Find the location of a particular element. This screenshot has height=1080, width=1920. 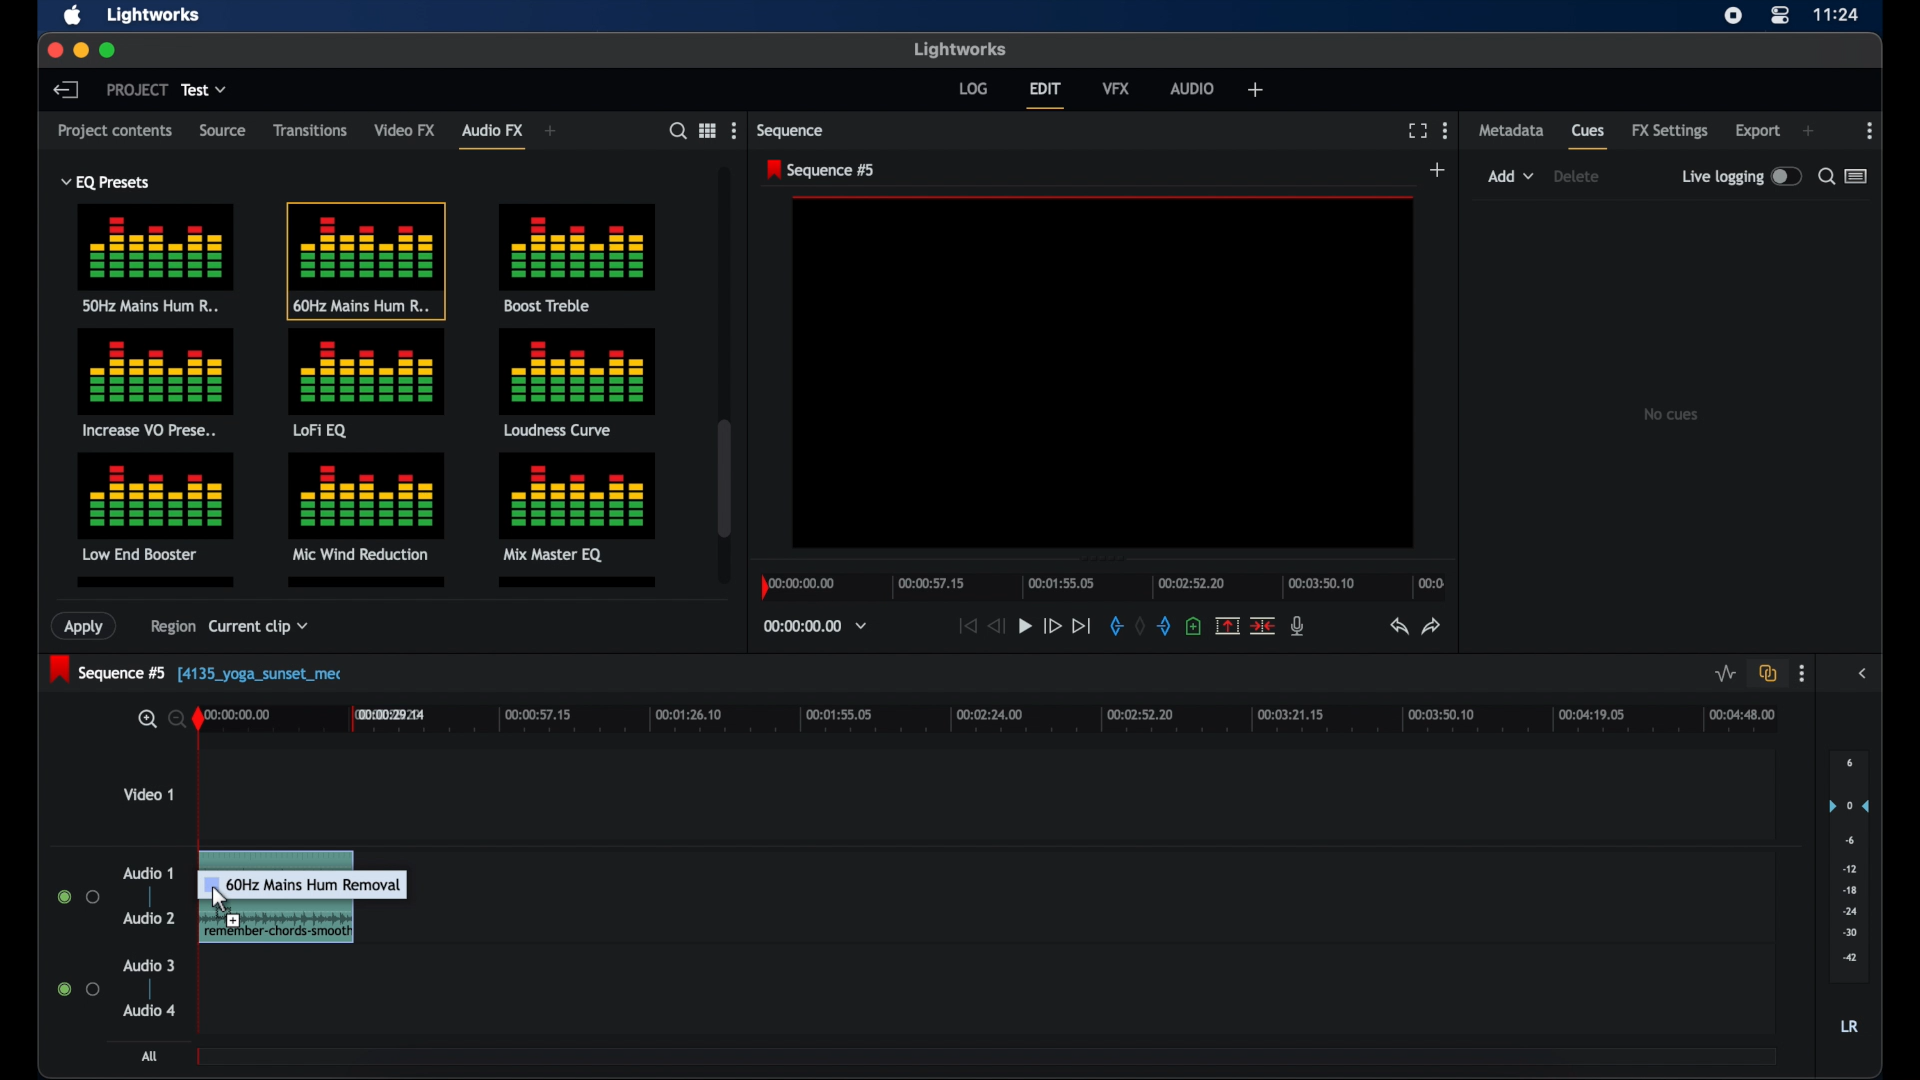

full screen is located at coordinates (1417, 131).